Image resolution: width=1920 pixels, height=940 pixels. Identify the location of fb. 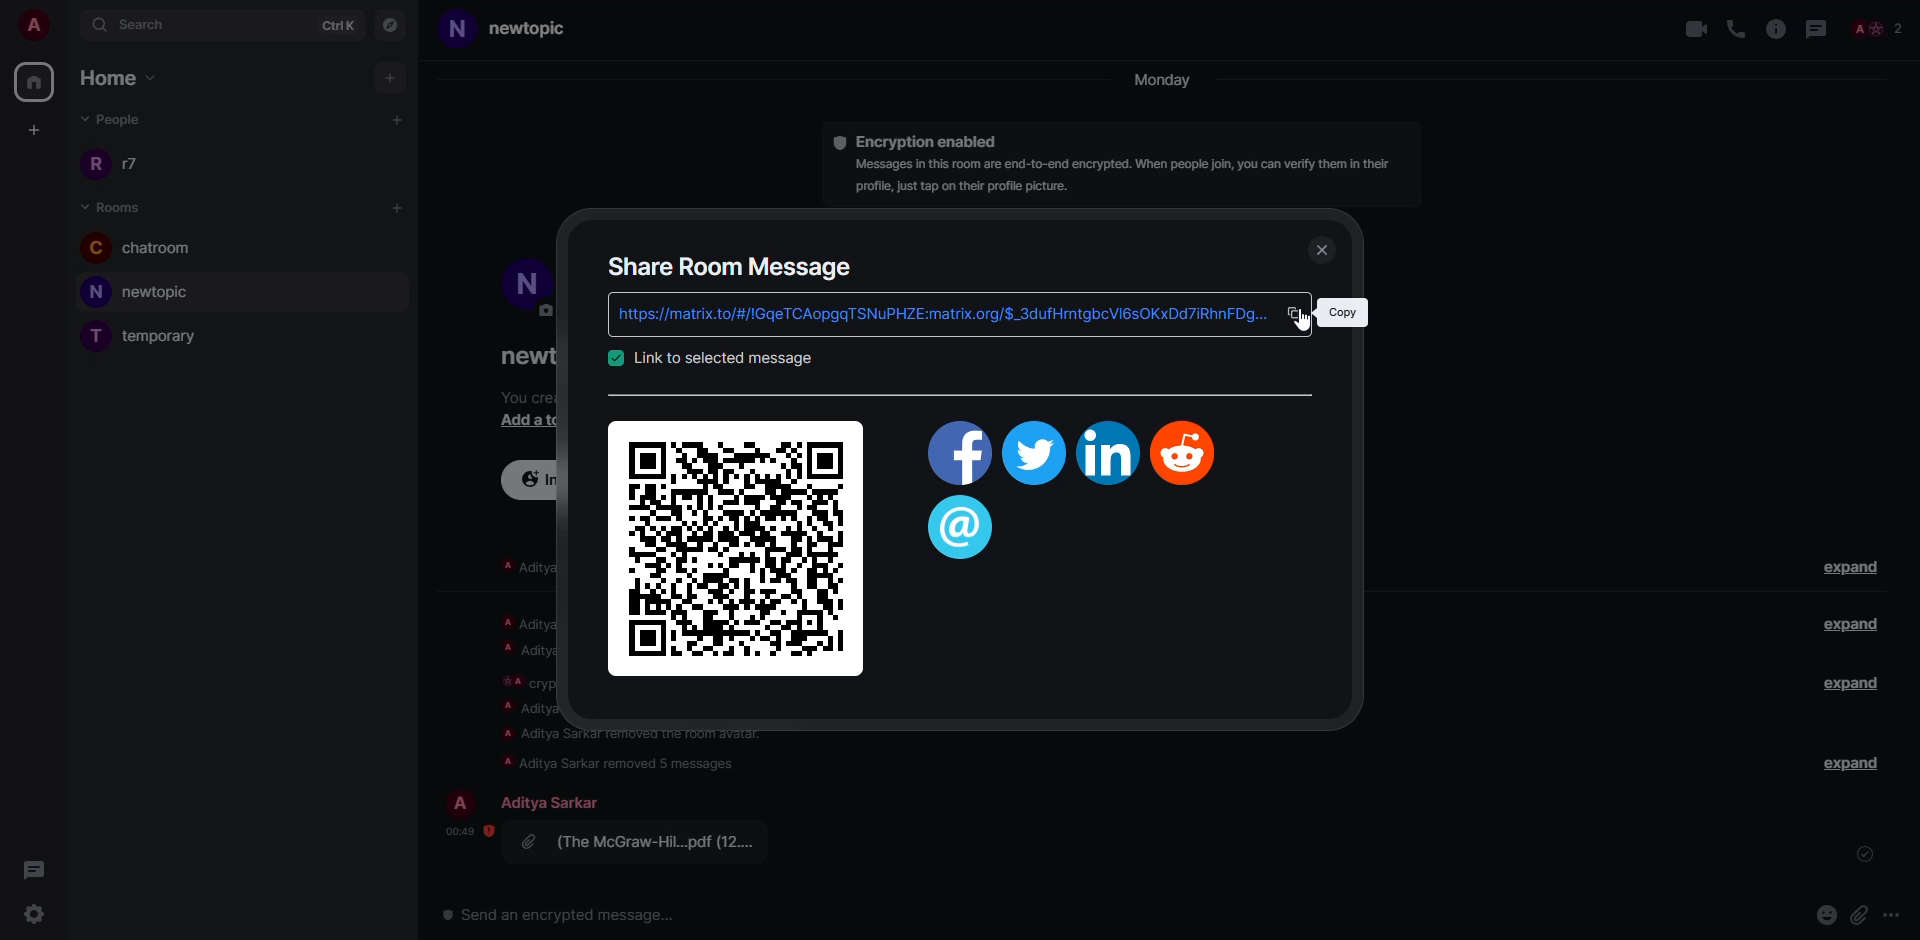
(956, 457).